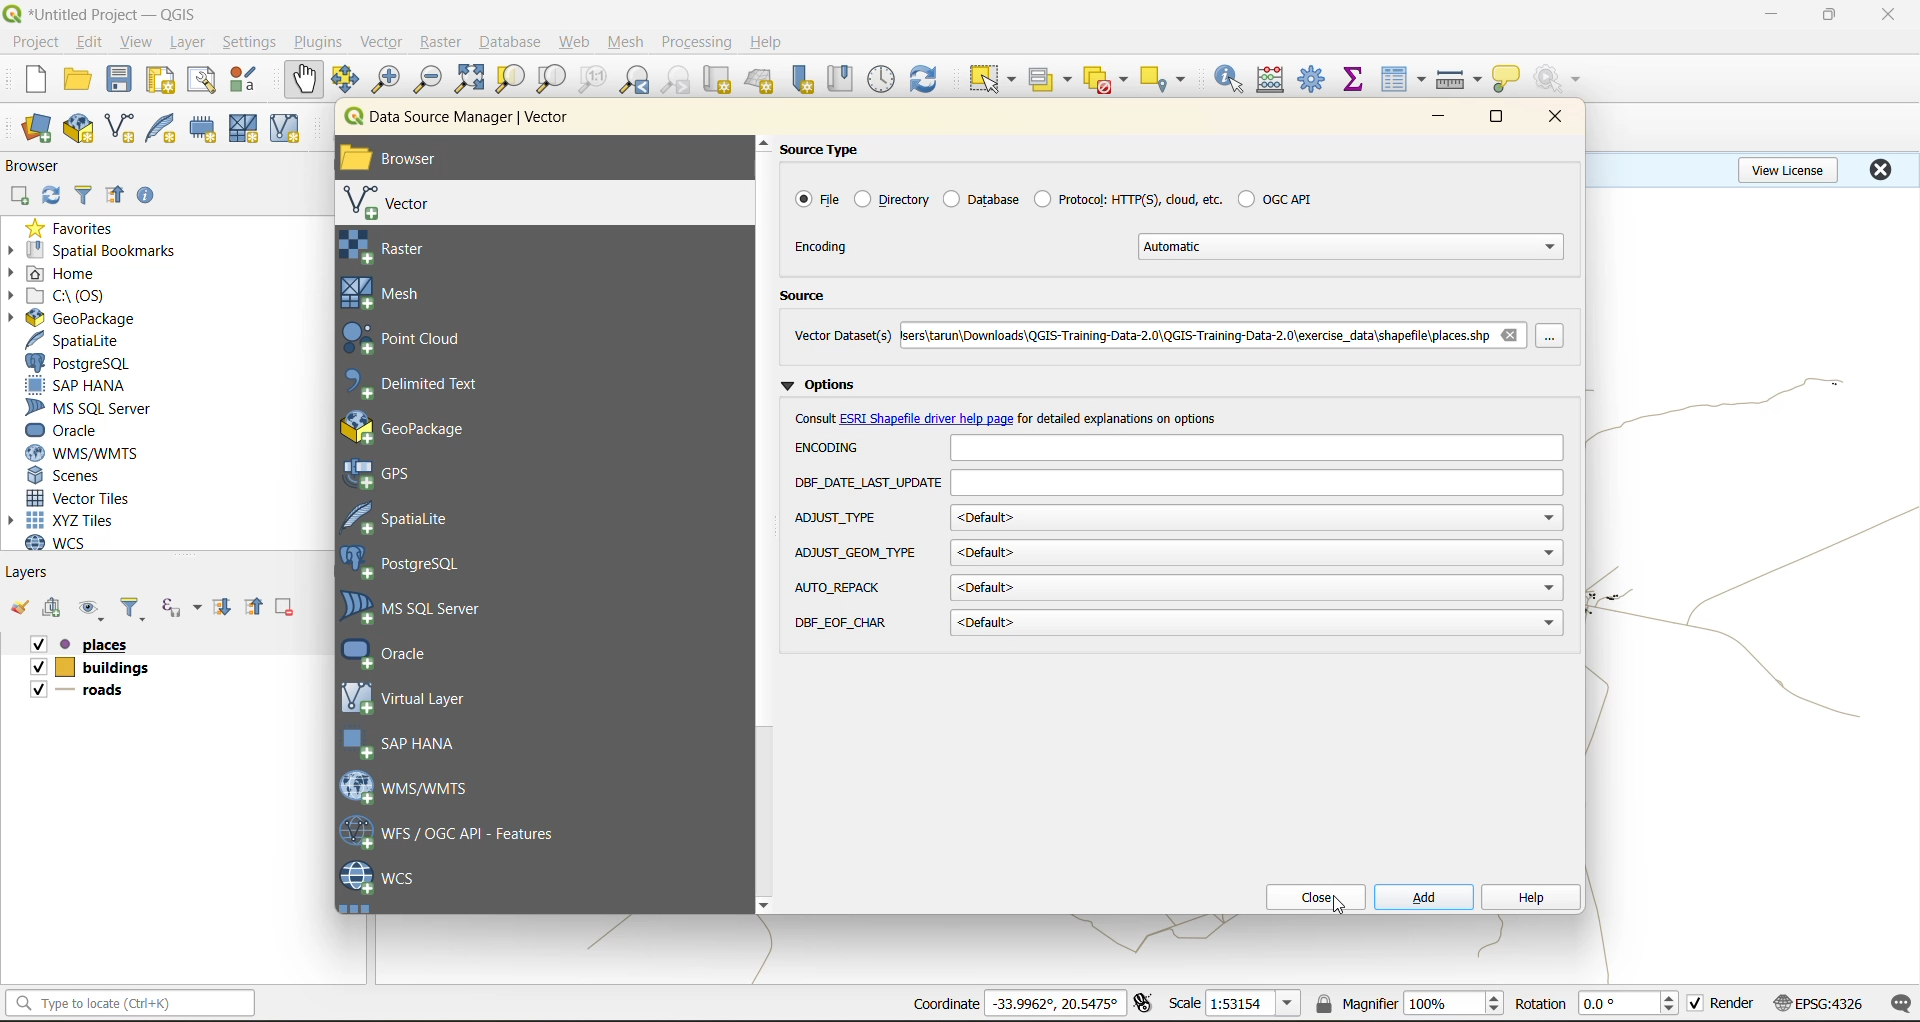  Describe the element at coordinates (882, 80) in the screenshot. I see `control panel` at that location.